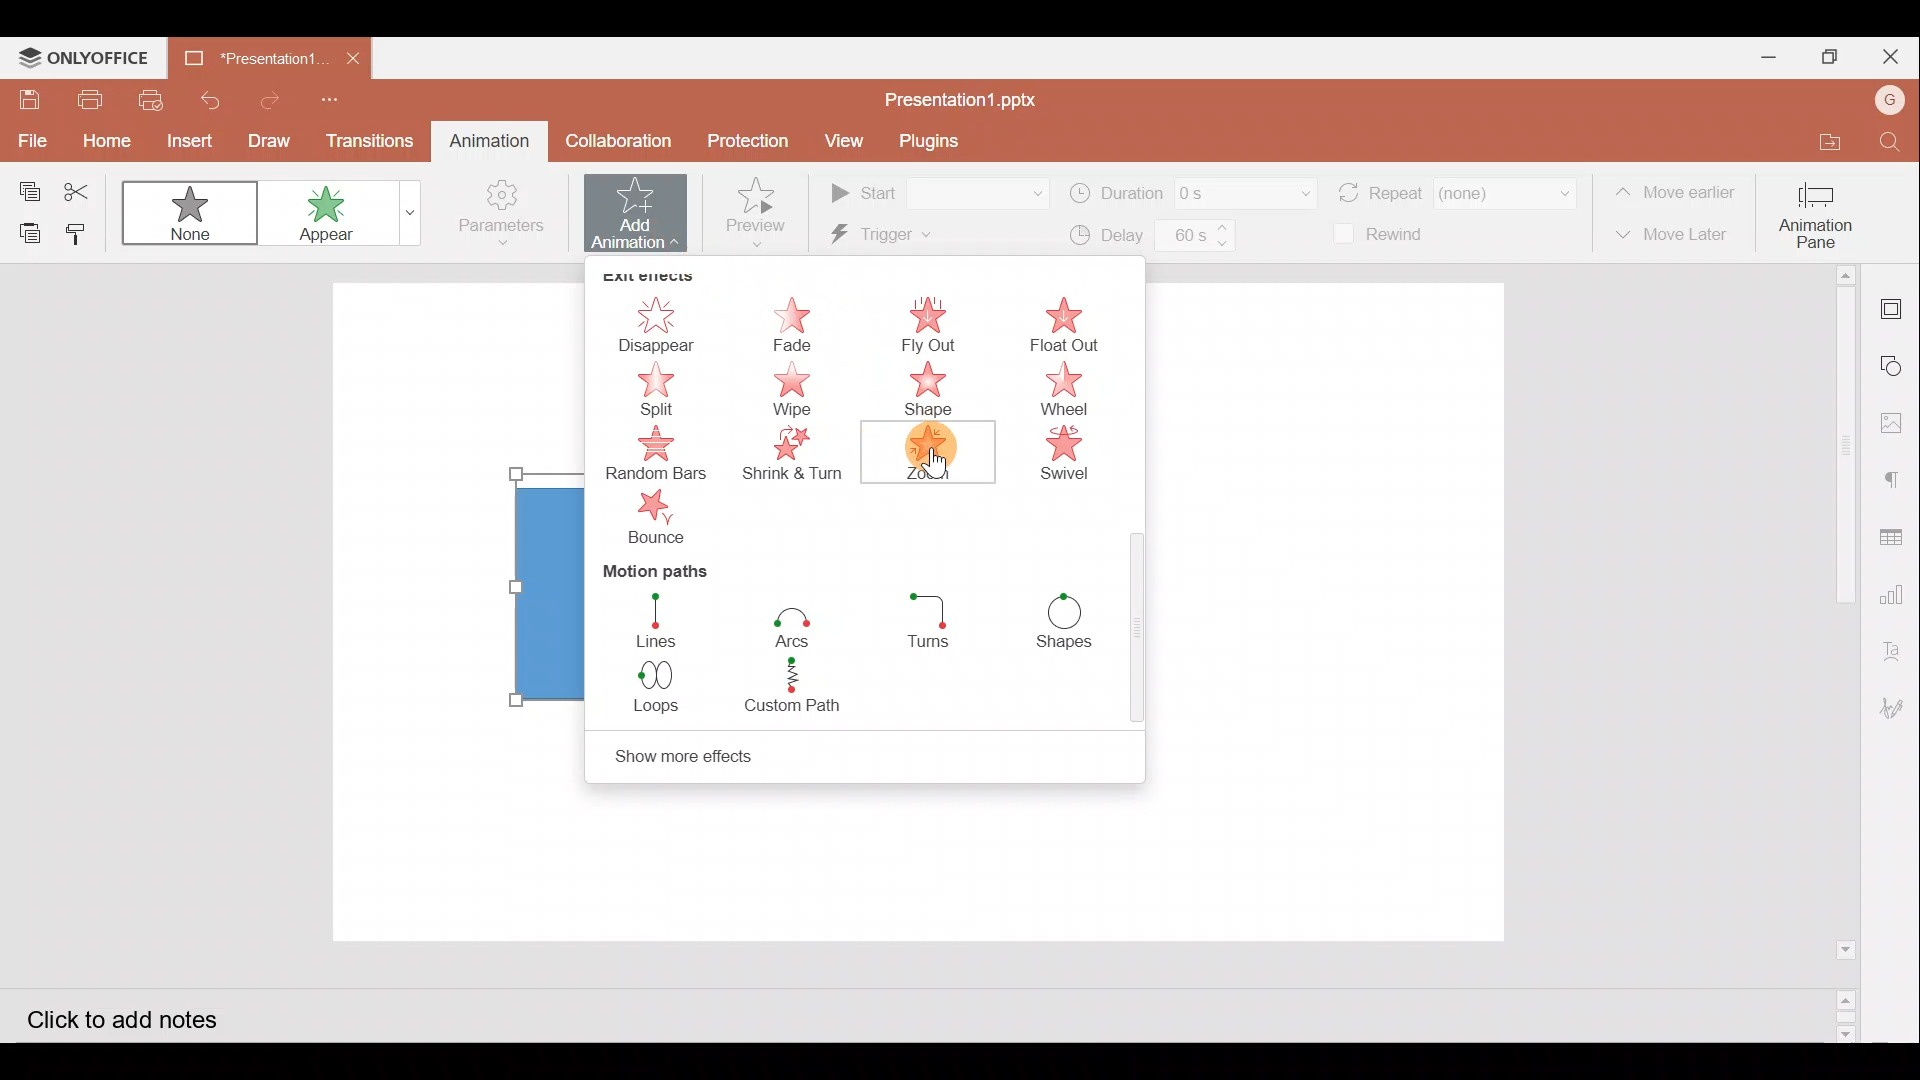 The image size is (1920, 1080). Describe the element at coordinates (616, 139) in the screenshot. I see `Collaboration` at that location.